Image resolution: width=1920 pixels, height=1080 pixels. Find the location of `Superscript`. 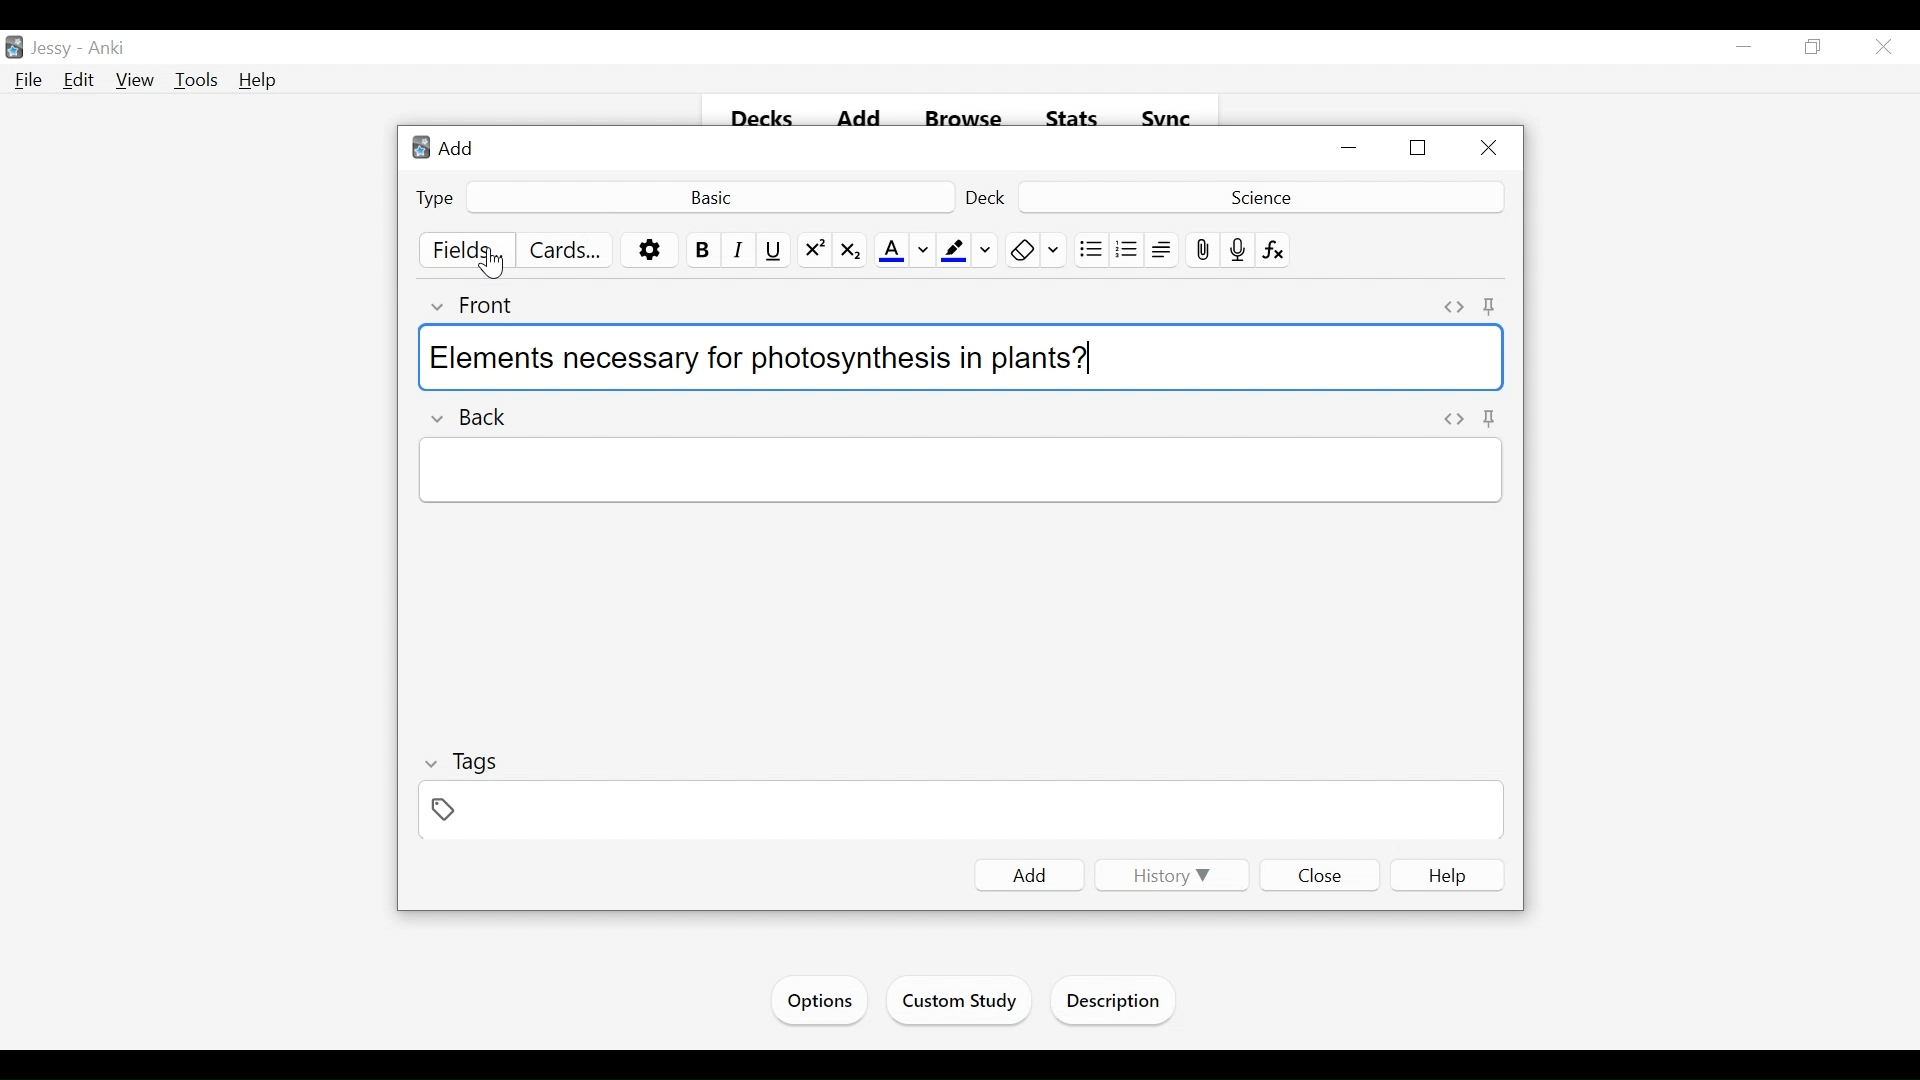

Superscript is located at coordinates (815, 251).